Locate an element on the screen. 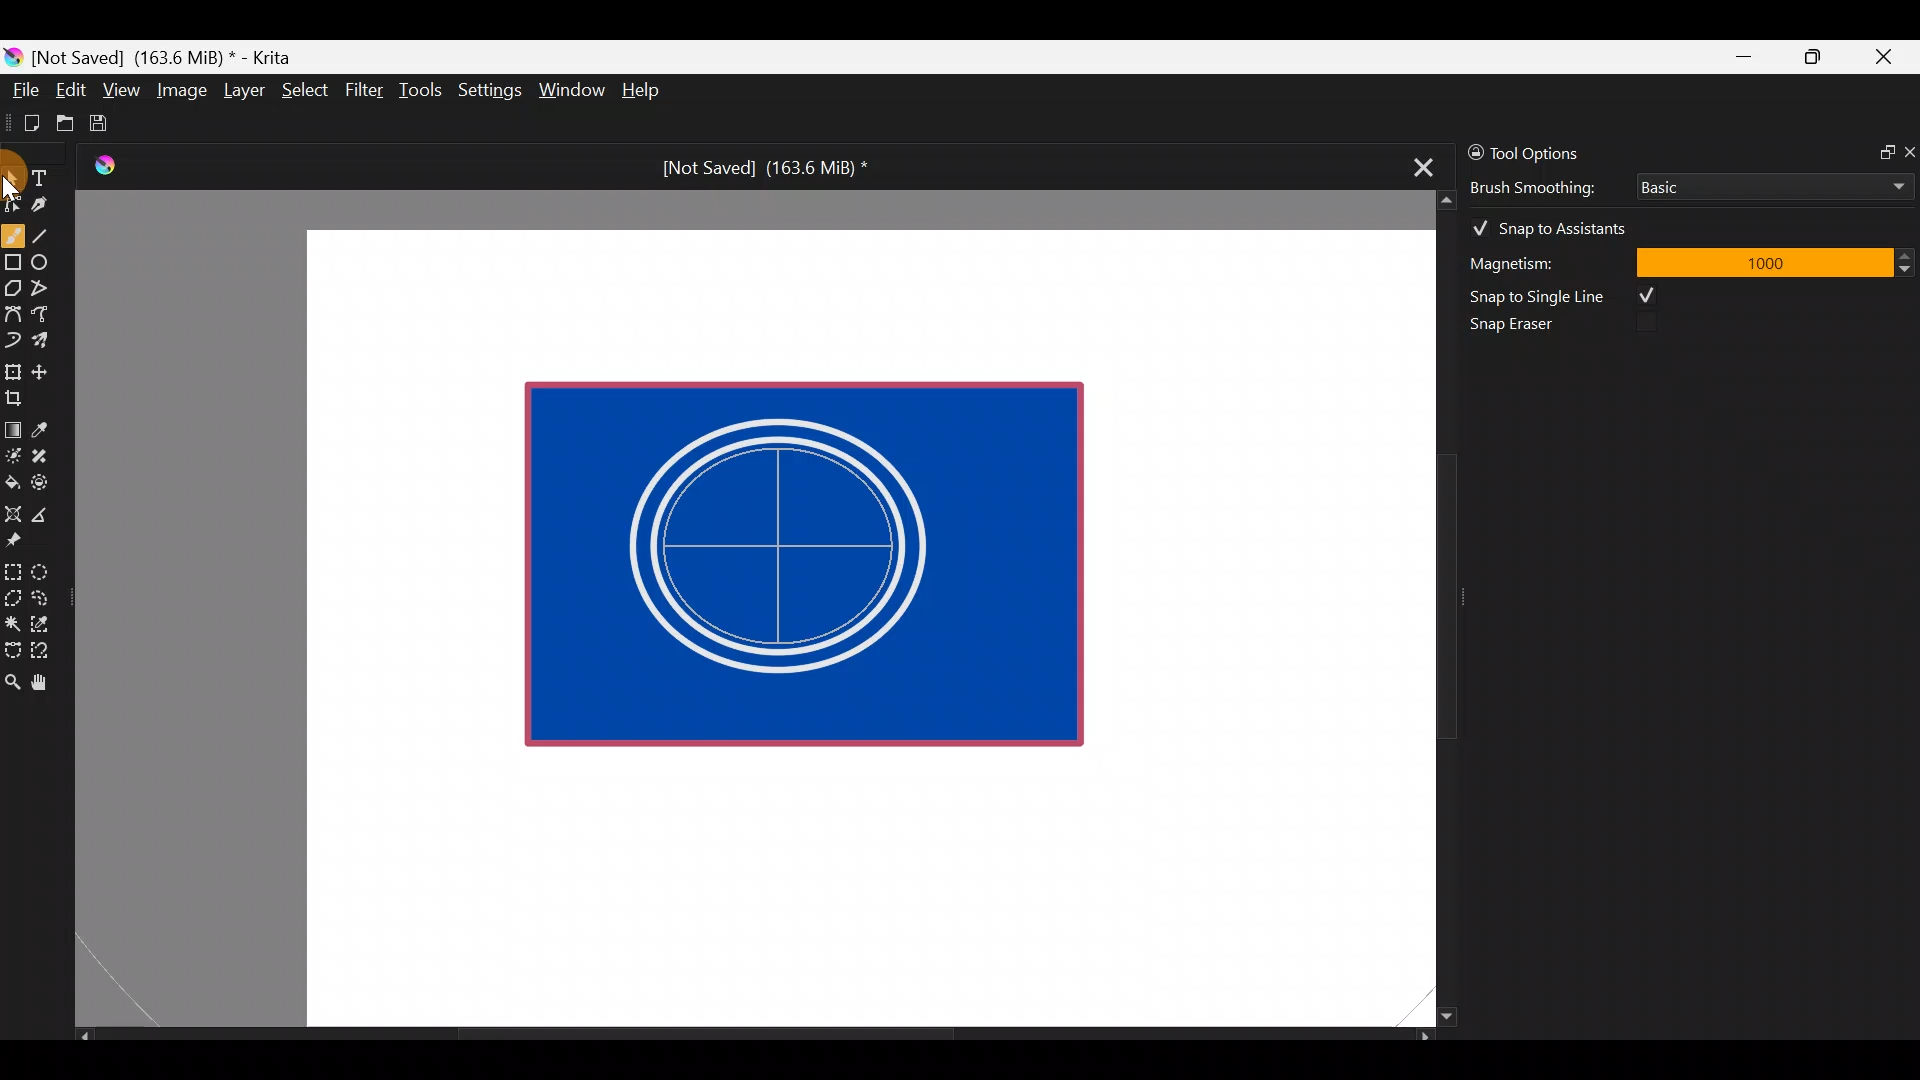  Krita Logo is located at coordinates (101, 165).